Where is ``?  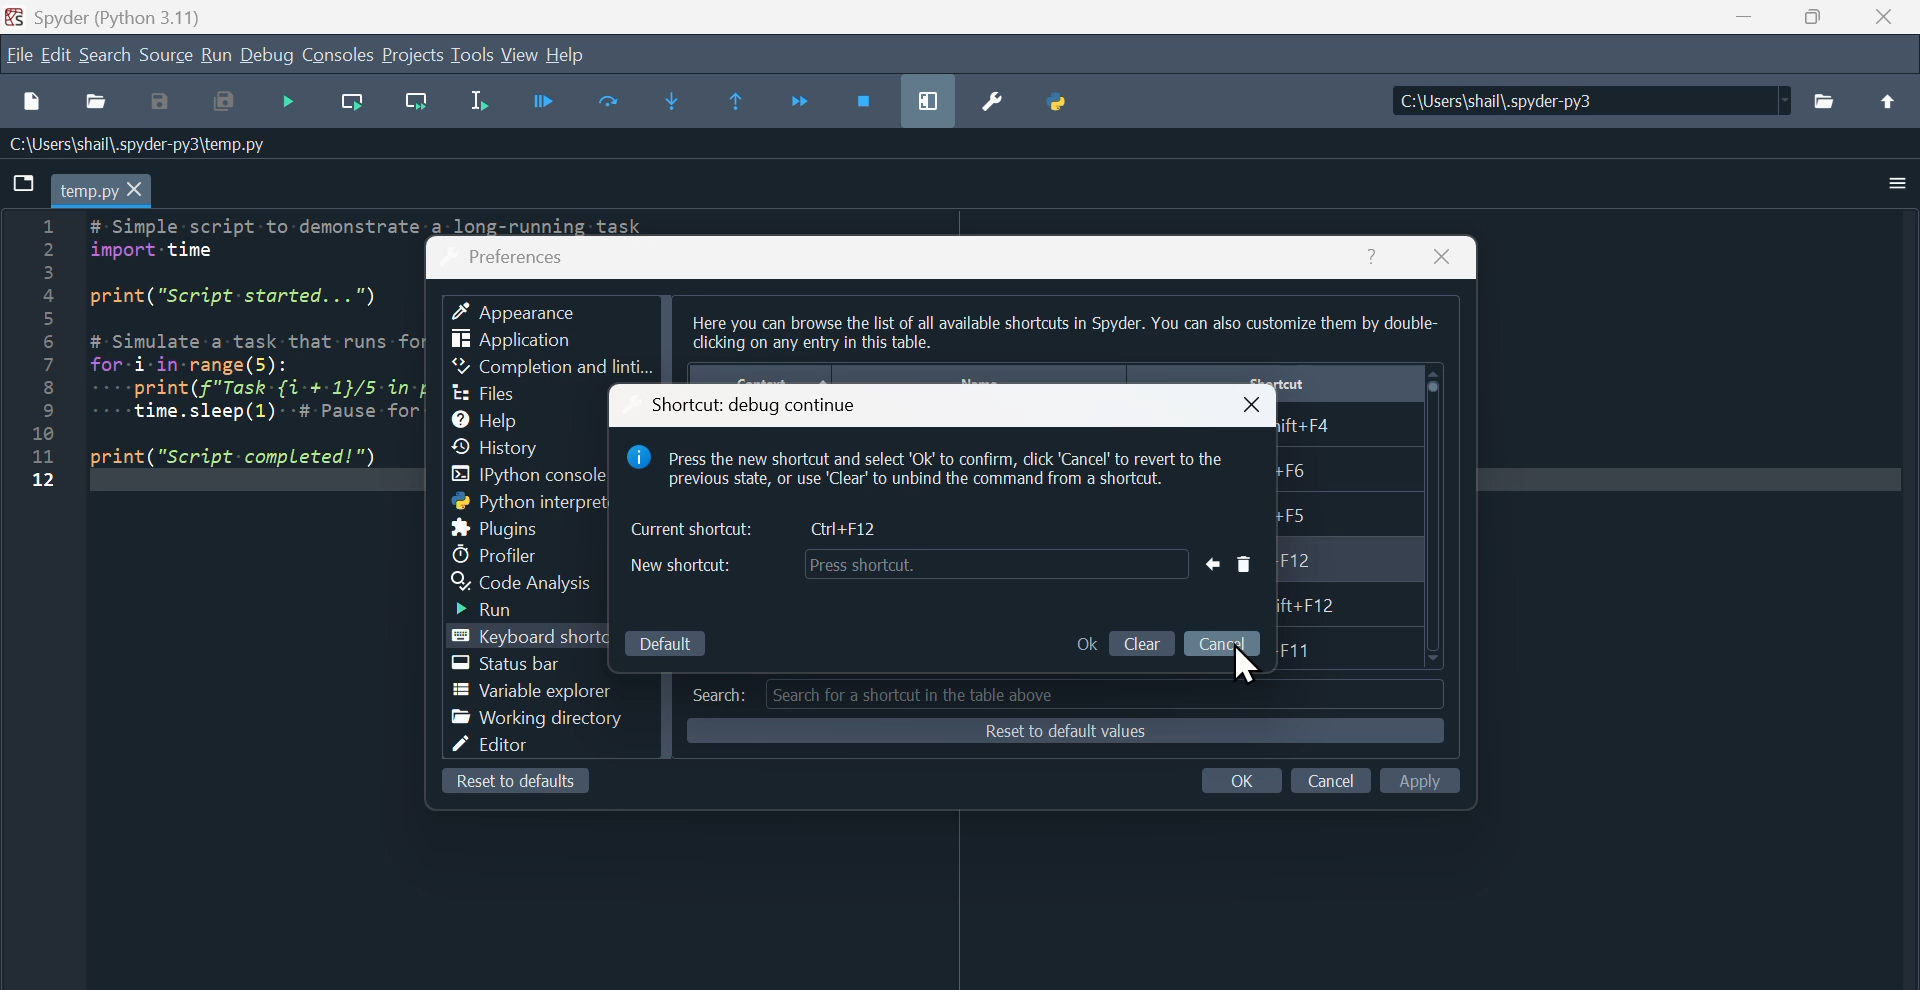  is located at coordinates (1066, 328).